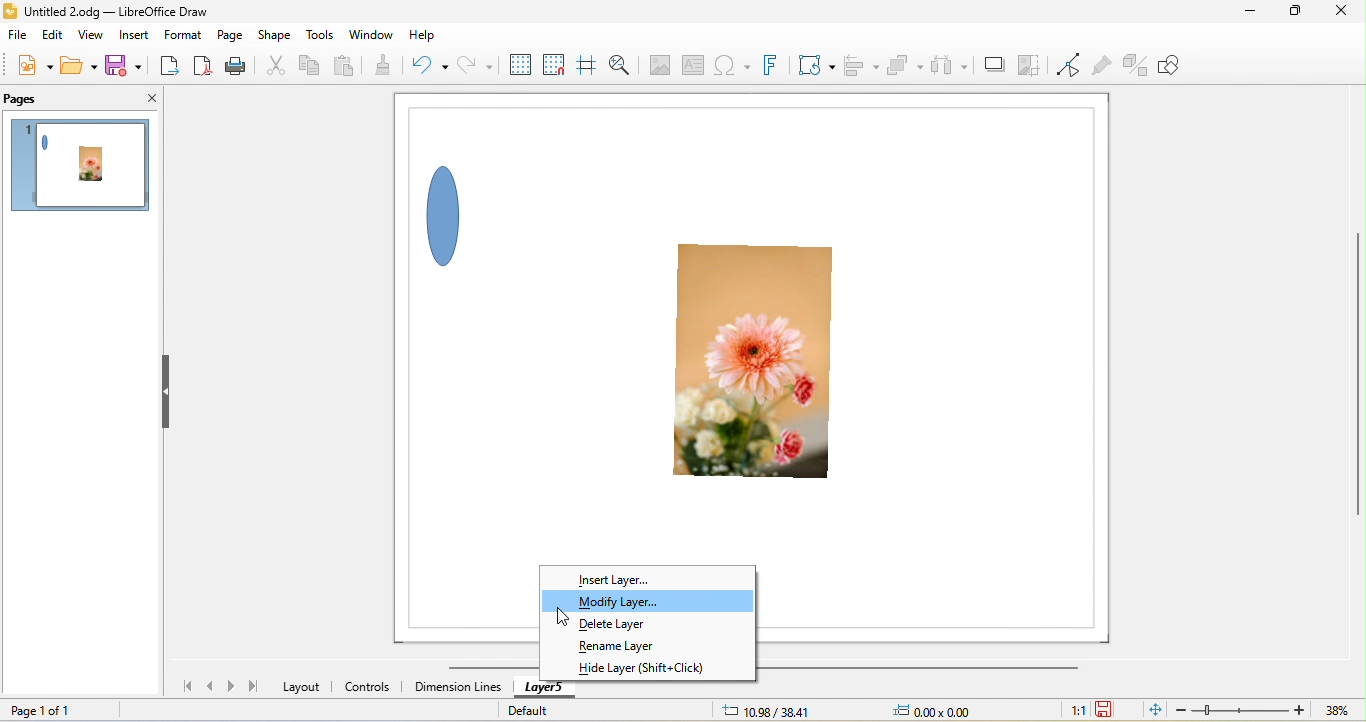 The width and height of the screenshot is (1366, 722). What do you see at coordinates (930, 710) in the screenshot?
I see `0.00x0.00` at bounding box center [930, 710].